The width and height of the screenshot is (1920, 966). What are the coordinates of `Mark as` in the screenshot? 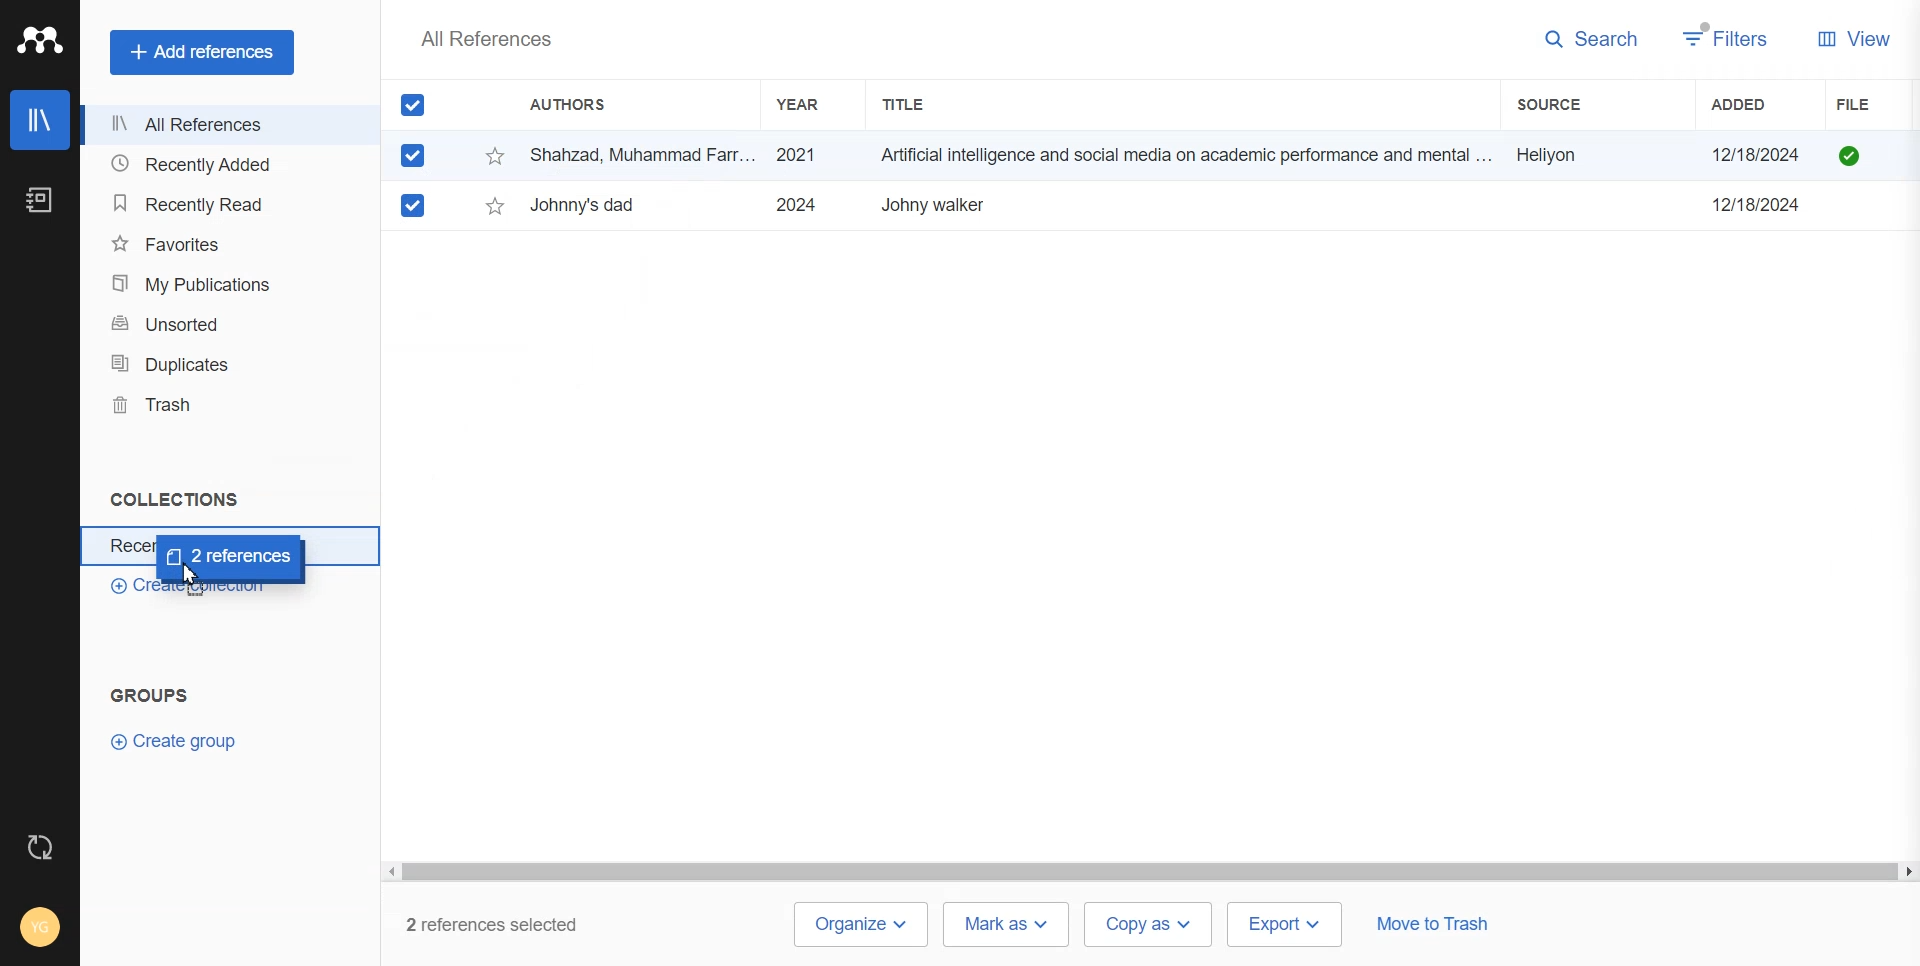 It's located at (1006, 923).